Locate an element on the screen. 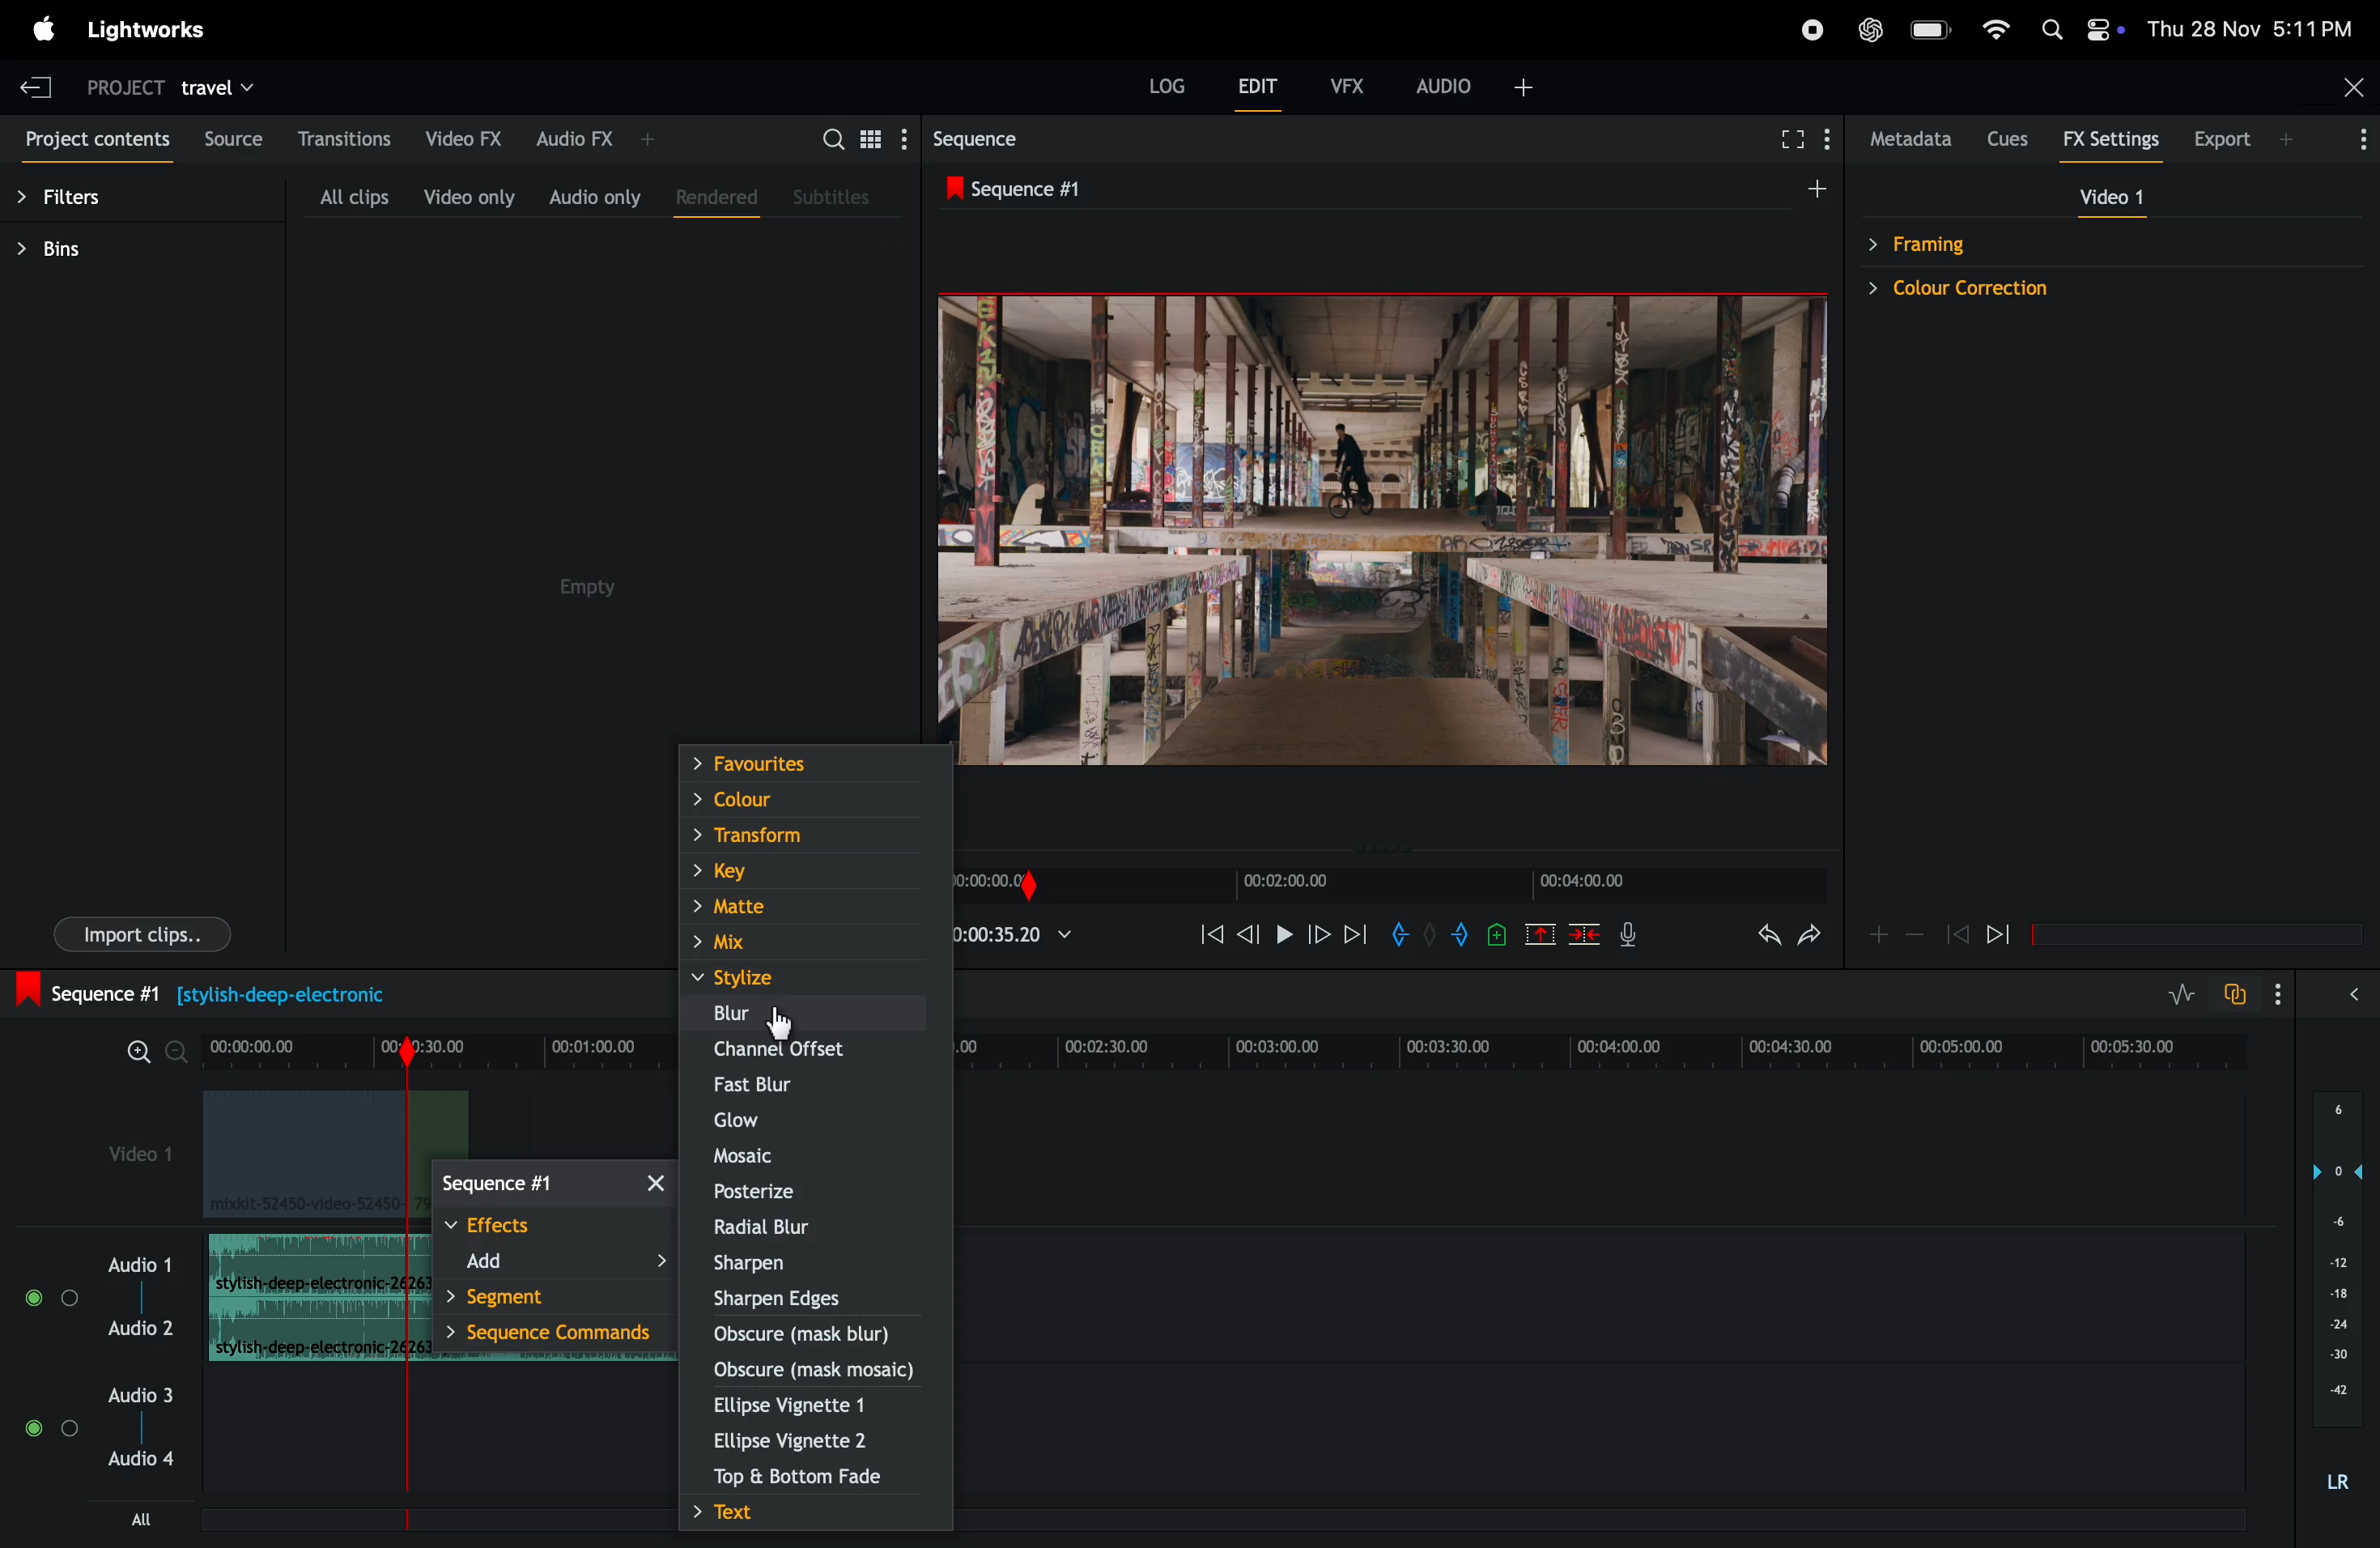  rewind is located at coordinates (1208, 938).